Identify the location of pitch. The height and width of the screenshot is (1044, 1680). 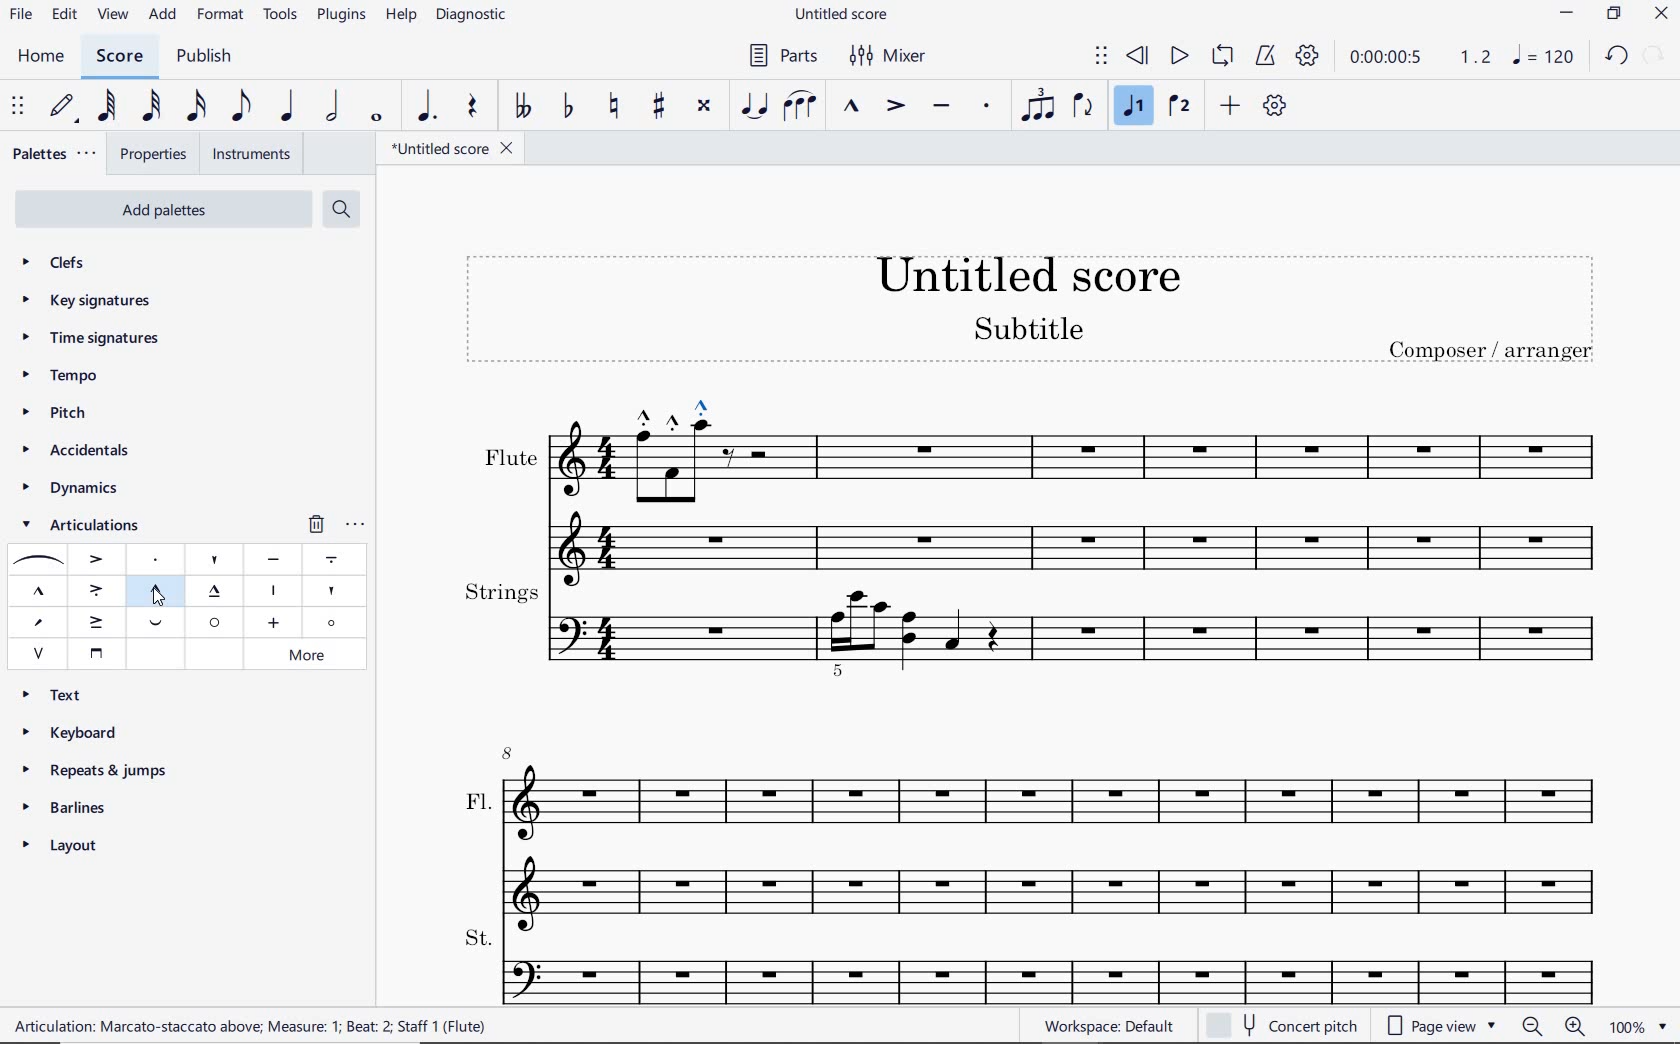
(58, 415).